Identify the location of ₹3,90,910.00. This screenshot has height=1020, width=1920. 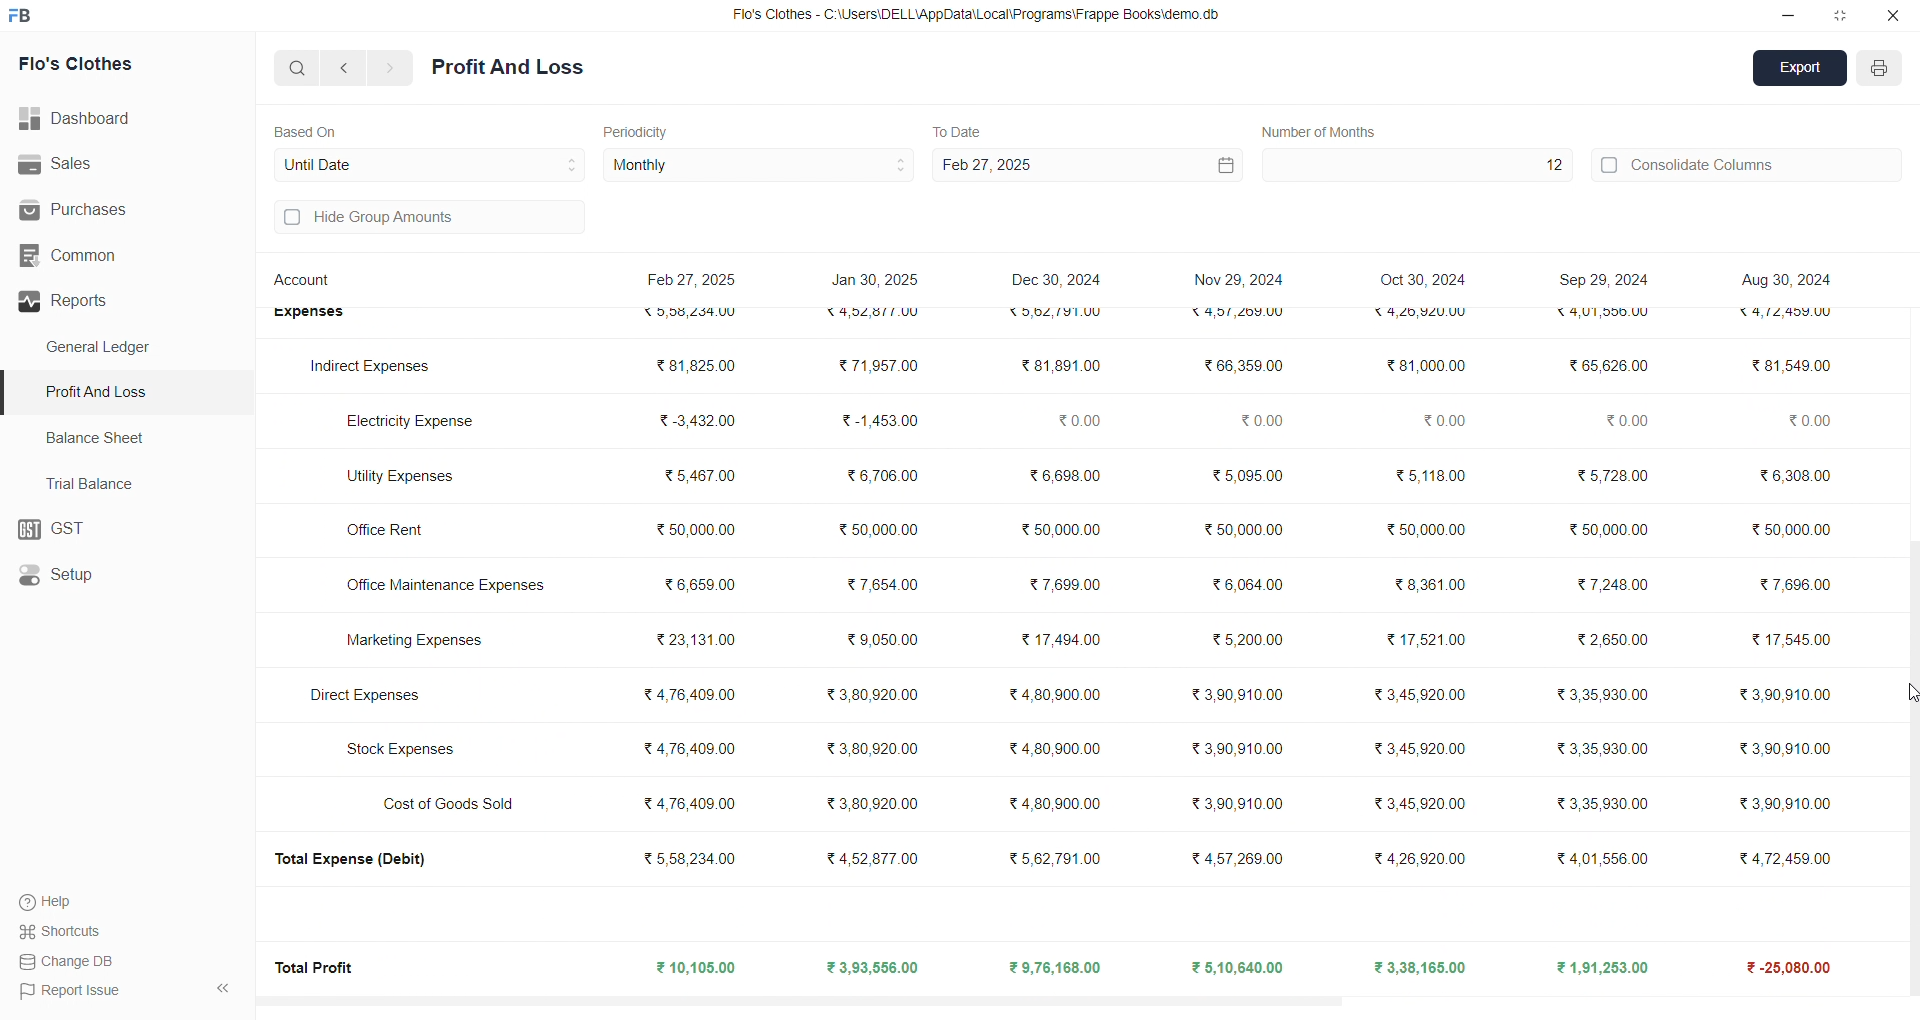
(1242, 694).